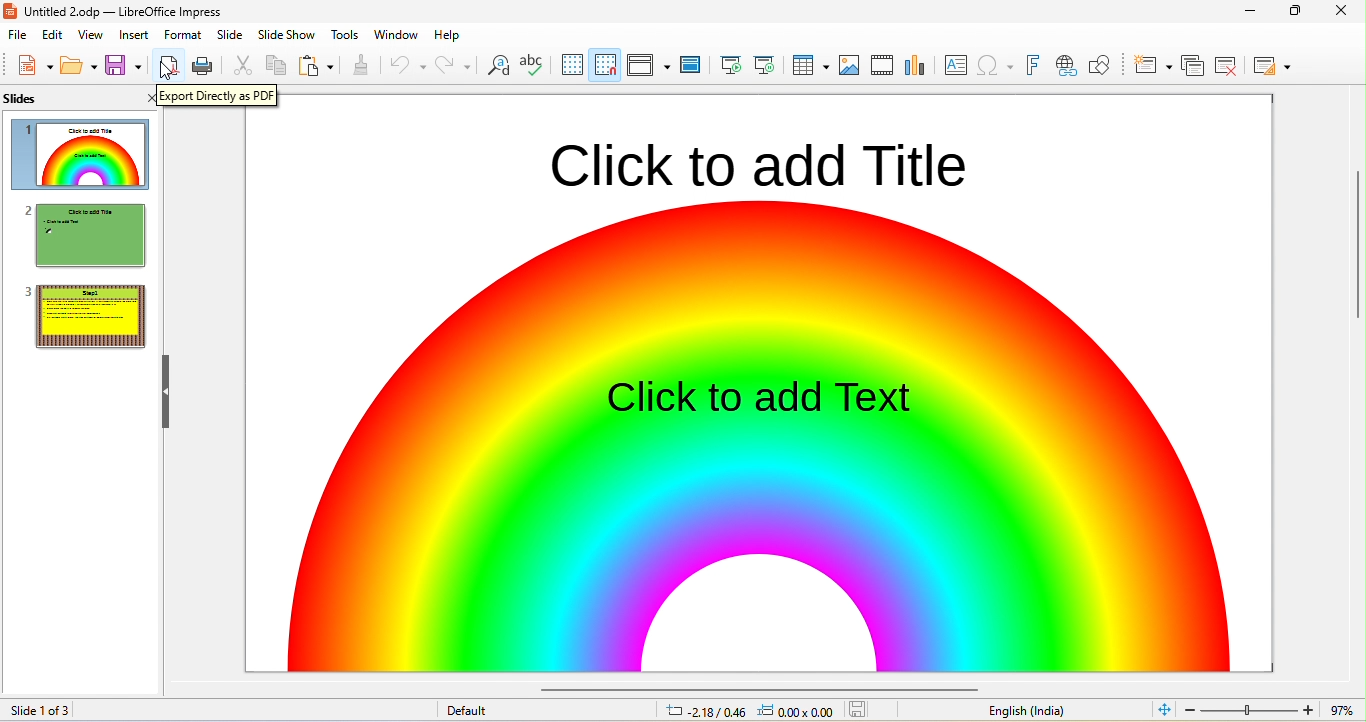 This screenshot has width=1366, height=722. Describe the element at coordinates (242, 64) in the screenshot. I see `cut` at that location.